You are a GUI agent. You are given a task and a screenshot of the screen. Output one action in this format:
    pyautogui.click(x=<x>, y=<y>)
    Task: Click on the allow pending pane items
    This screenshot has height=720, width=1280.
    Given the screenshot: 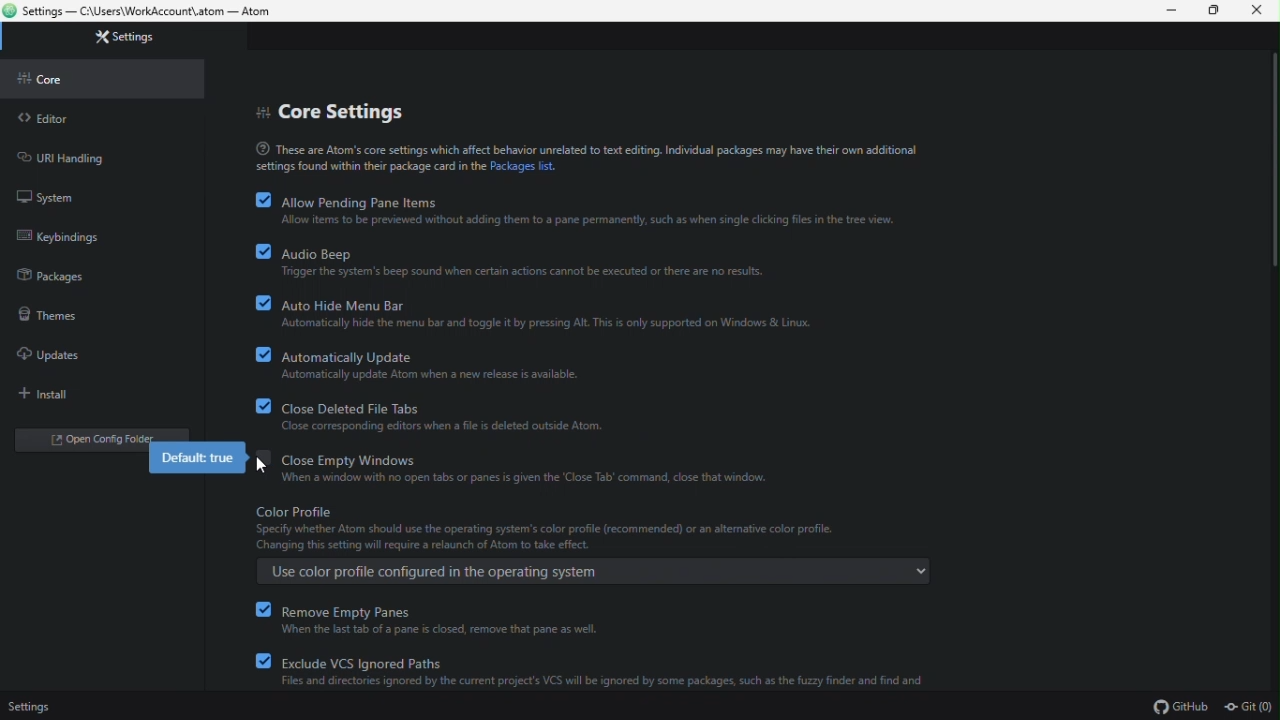 What is the action you would take?
    pyautogui.click(x=600, y=209)
    